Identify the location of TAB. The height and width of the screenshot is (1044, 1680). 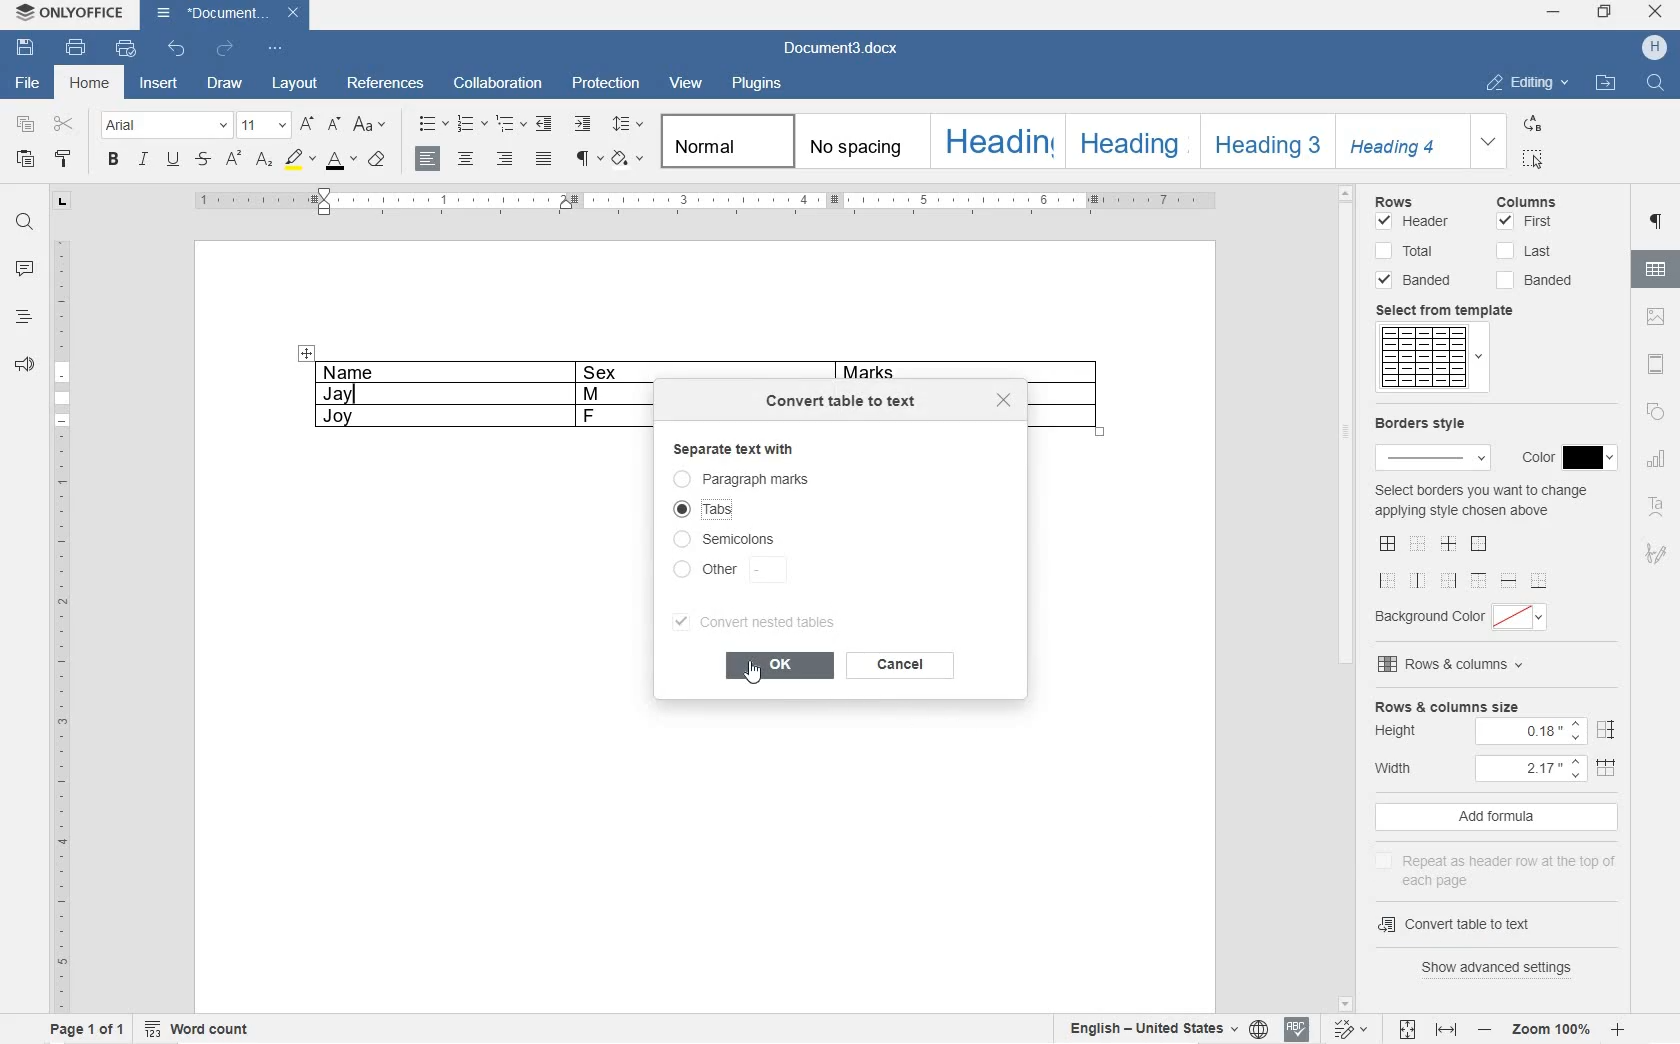
(62, 204).